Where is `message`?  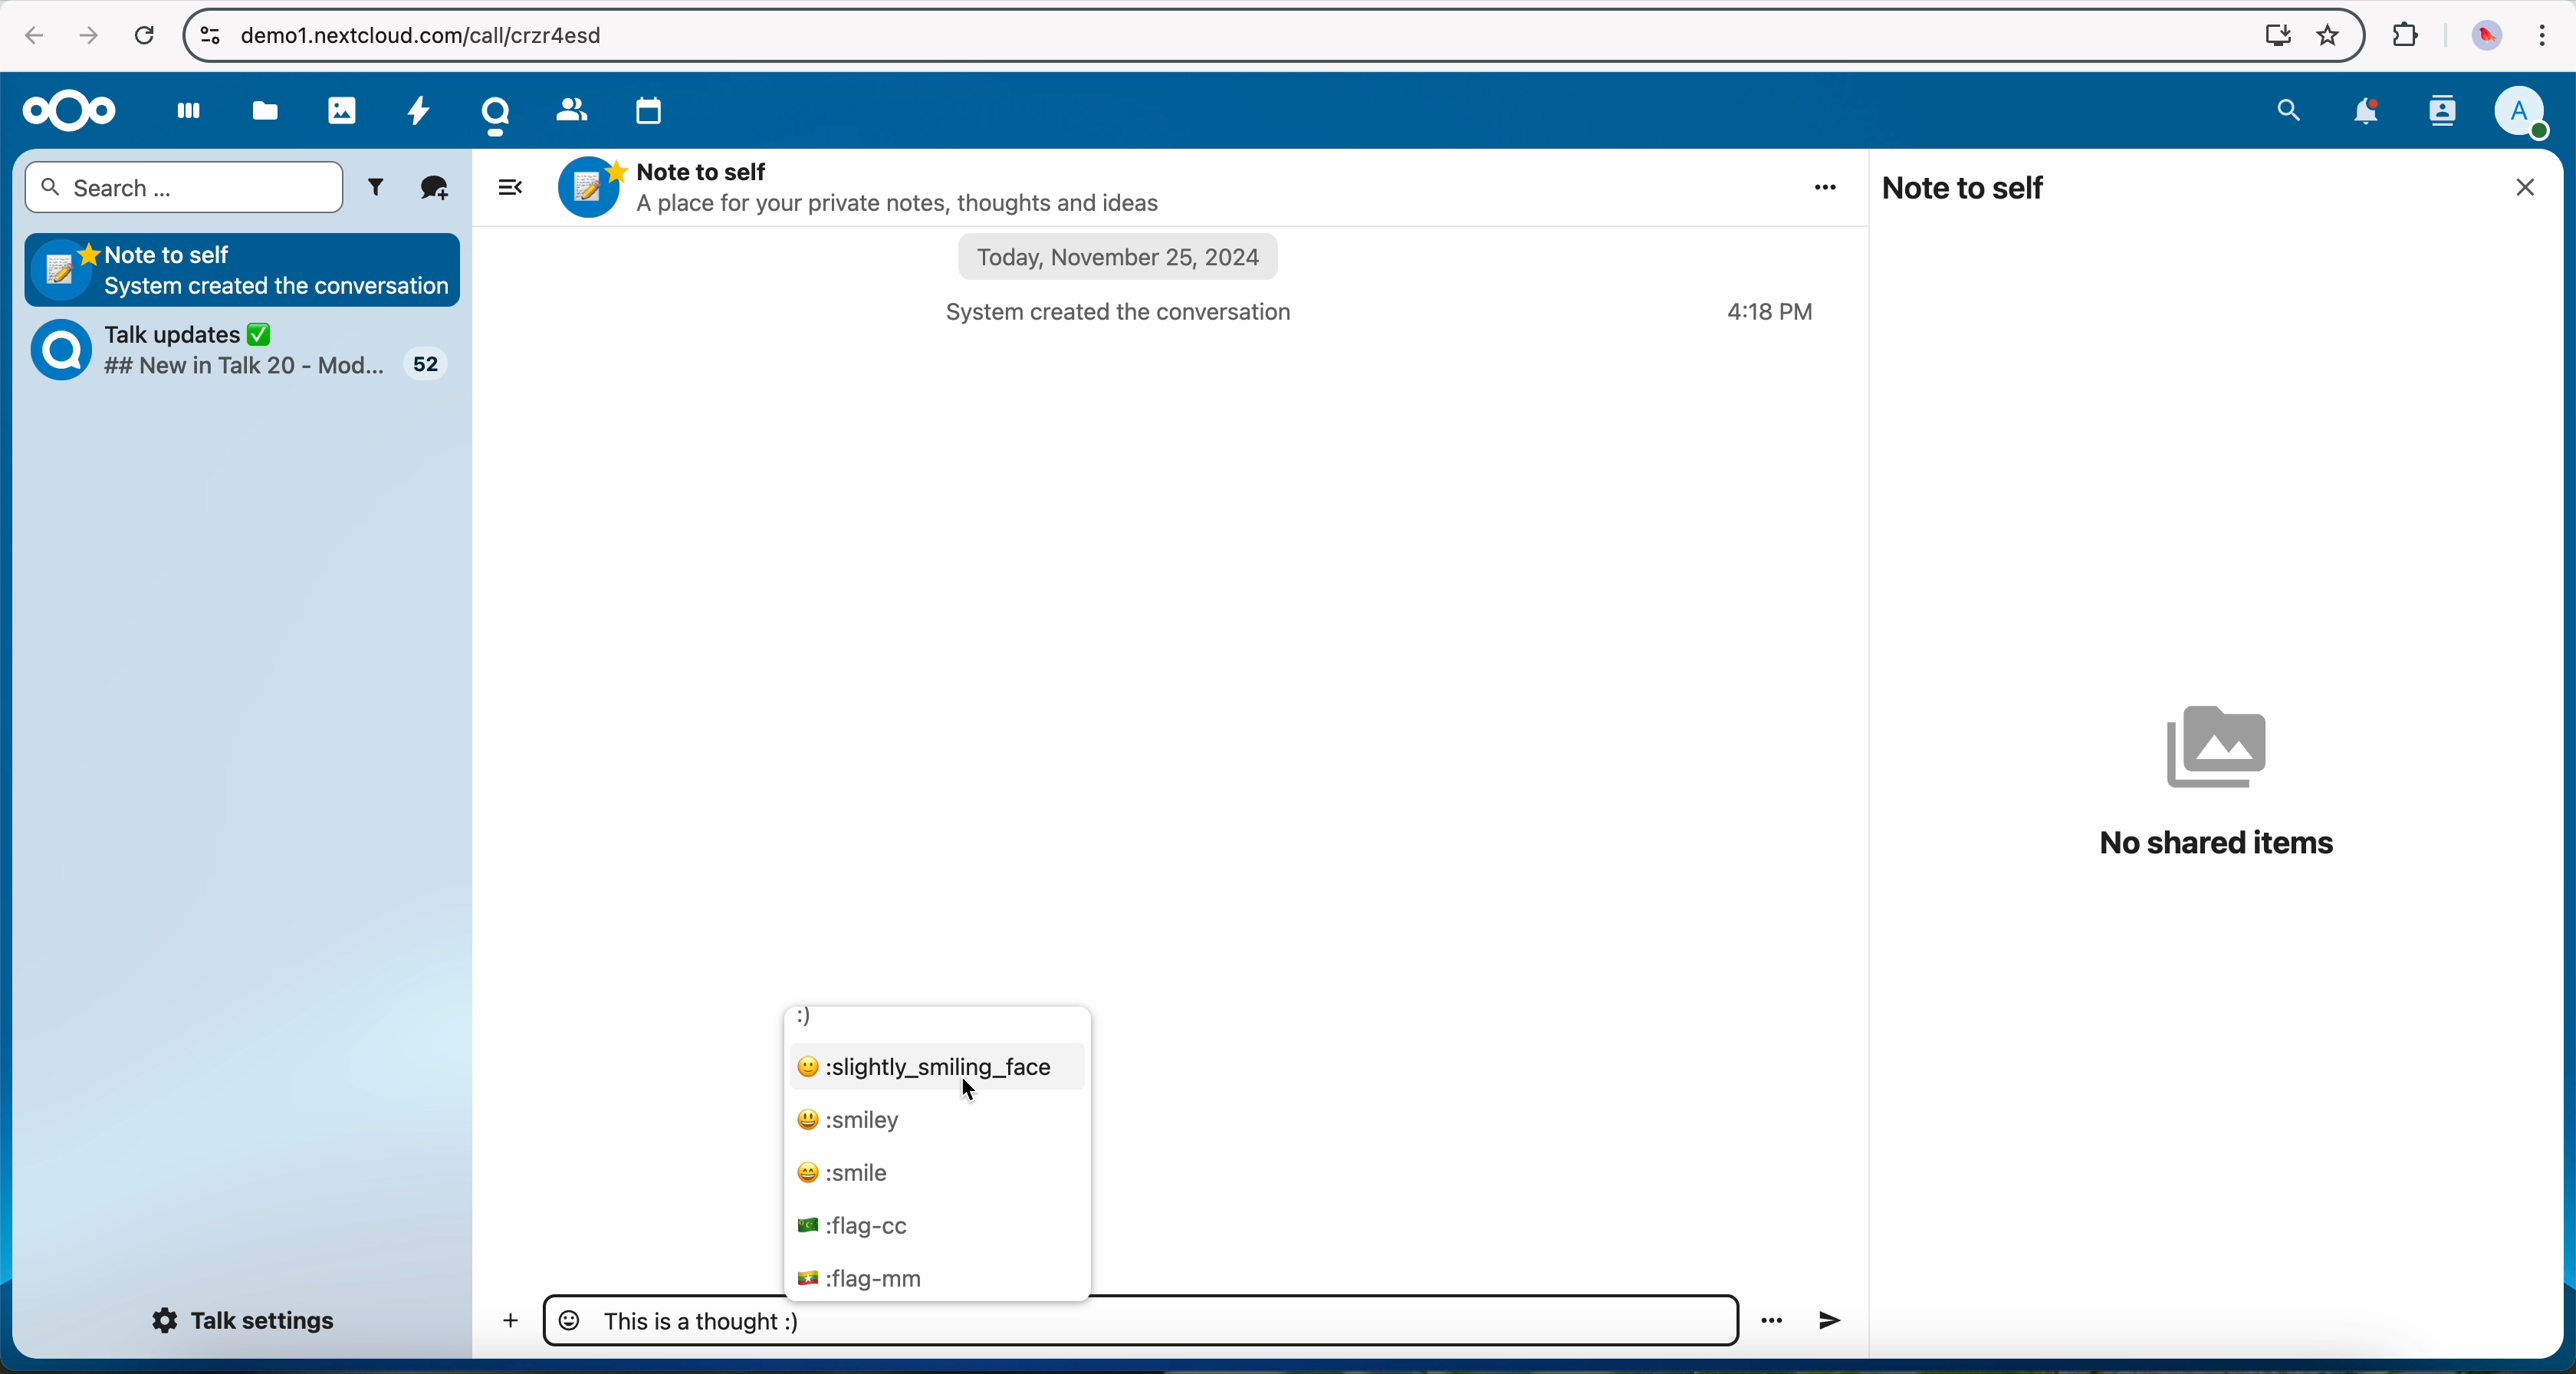
message is located at coordinates (707, 1321).